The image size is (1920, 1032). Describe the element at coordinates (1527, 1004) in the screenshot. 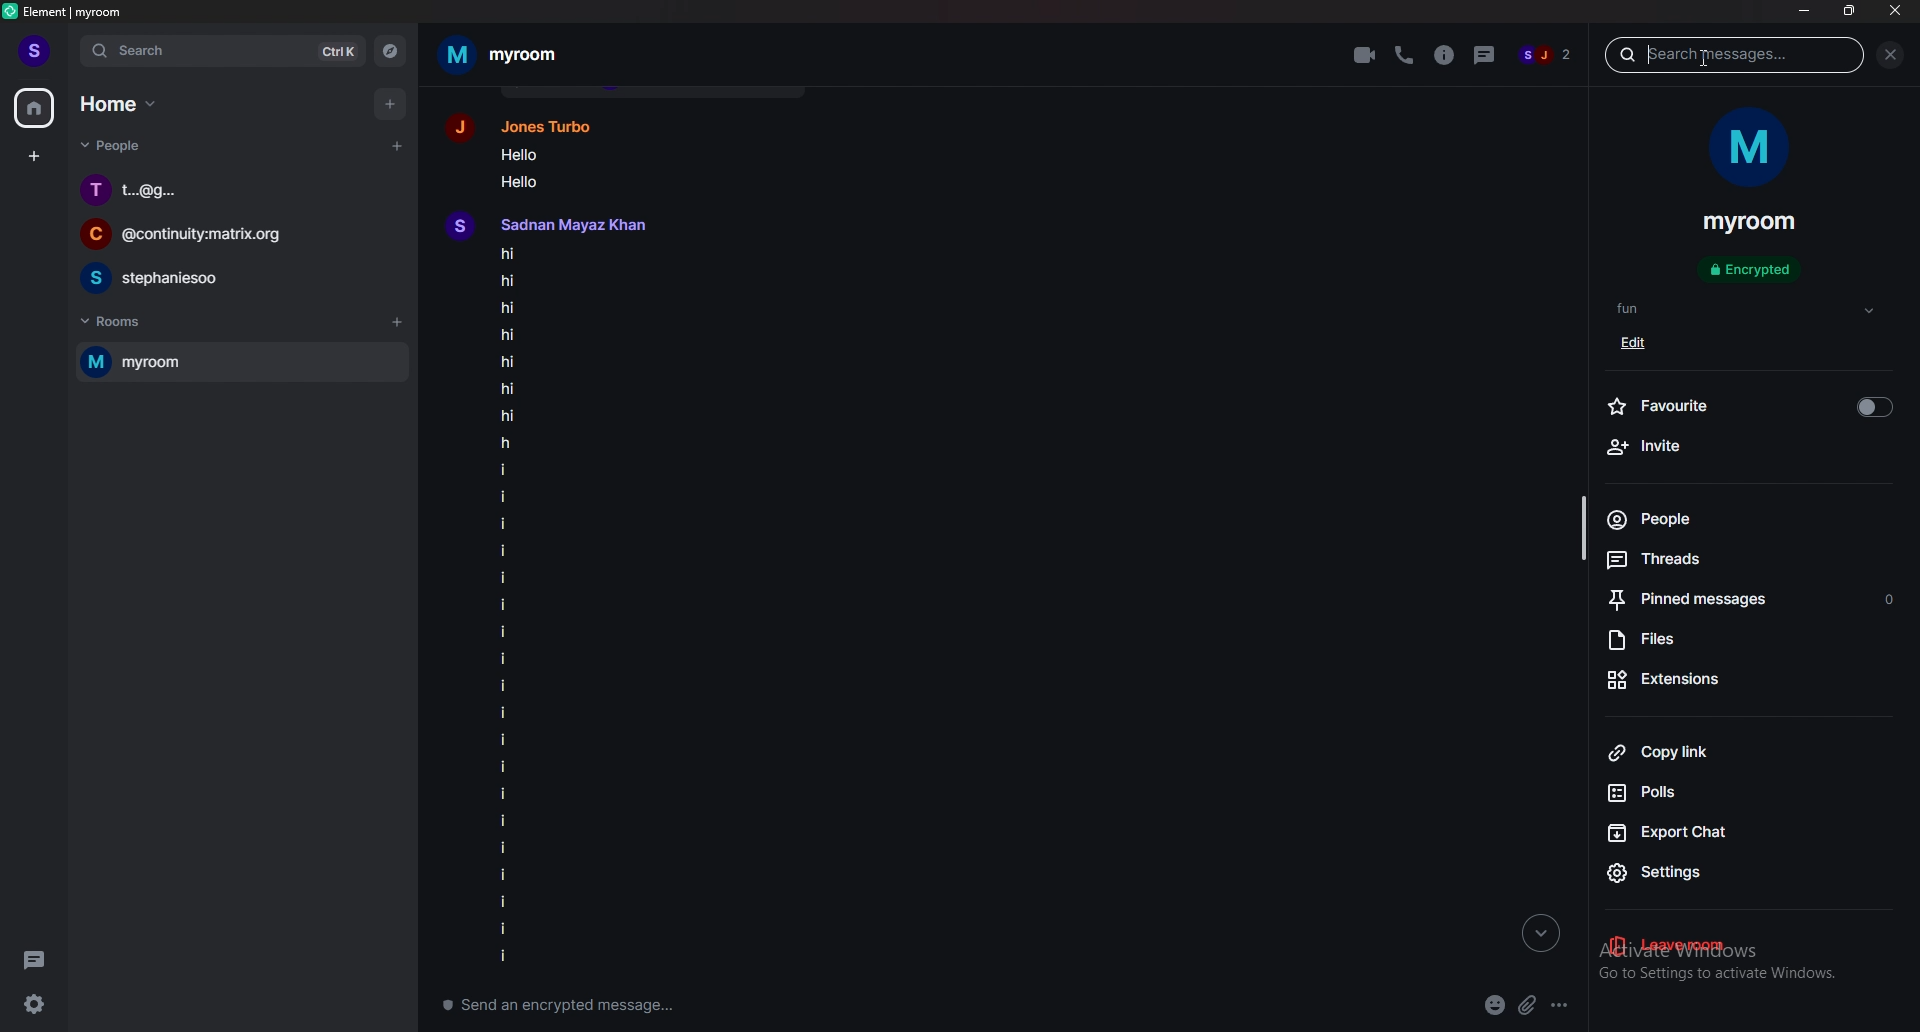

I see `attachment` at that location.